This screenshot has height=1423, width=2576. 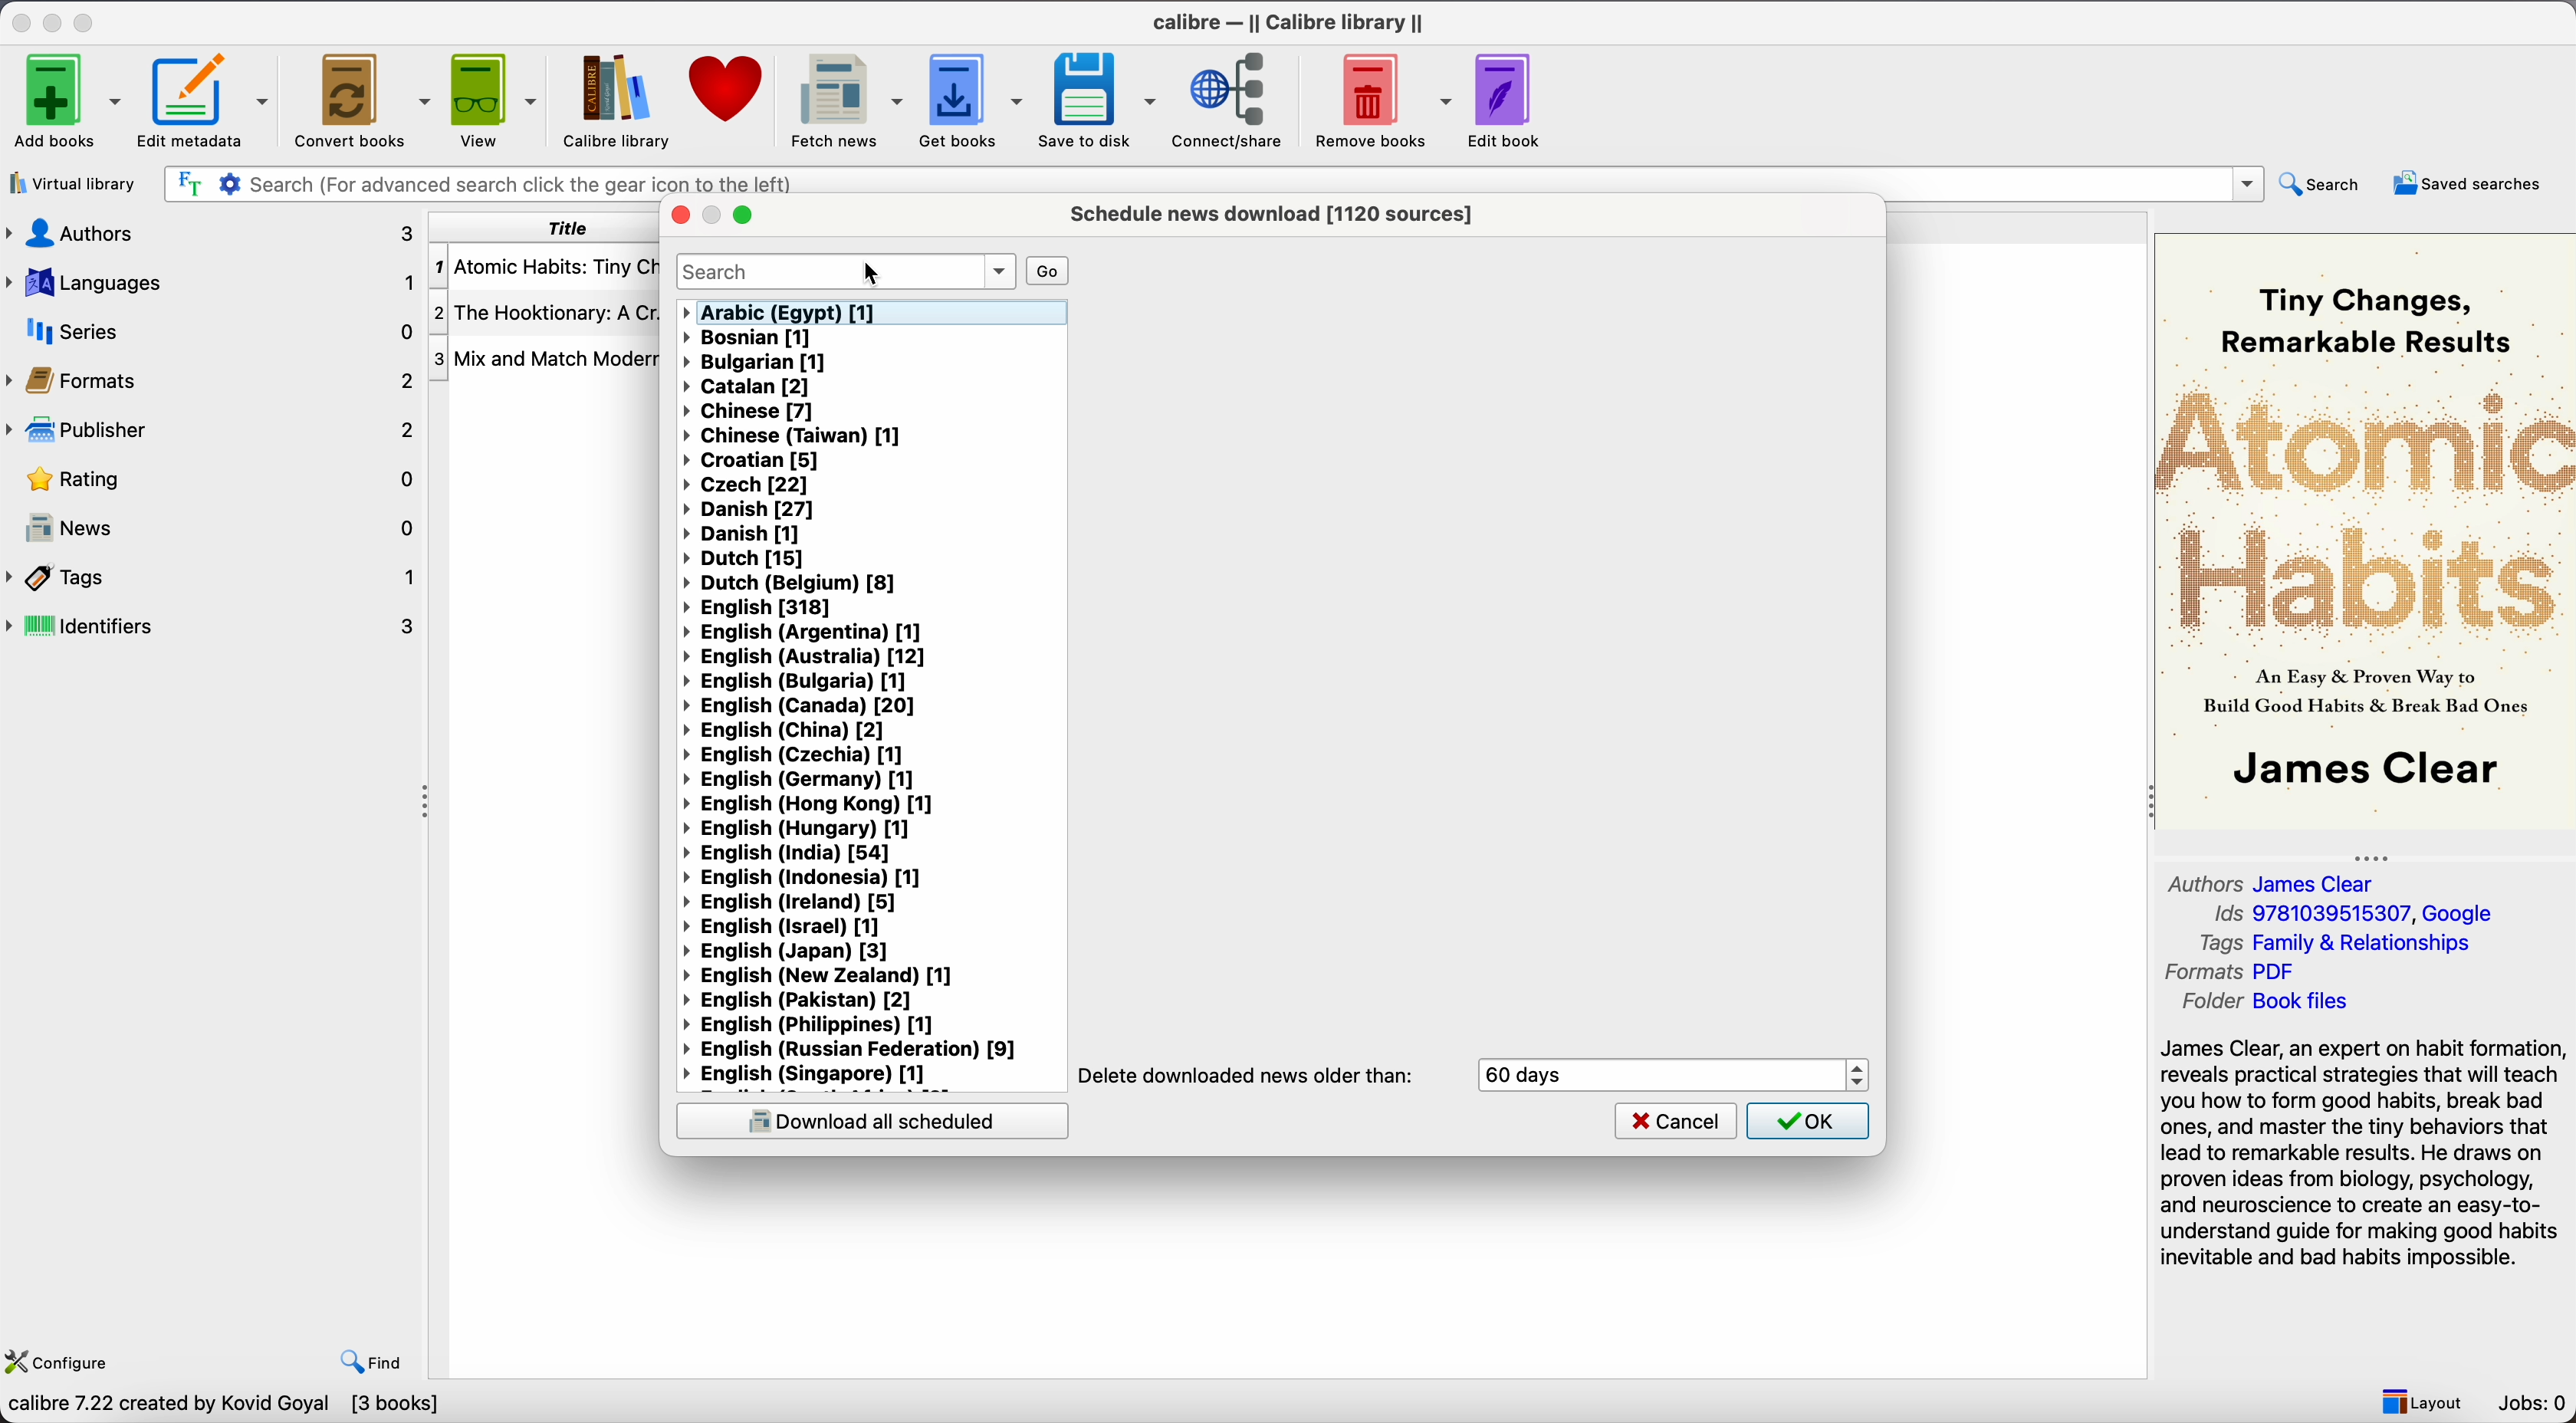 I want to click on Danish [27], so click(x=755, y=511).